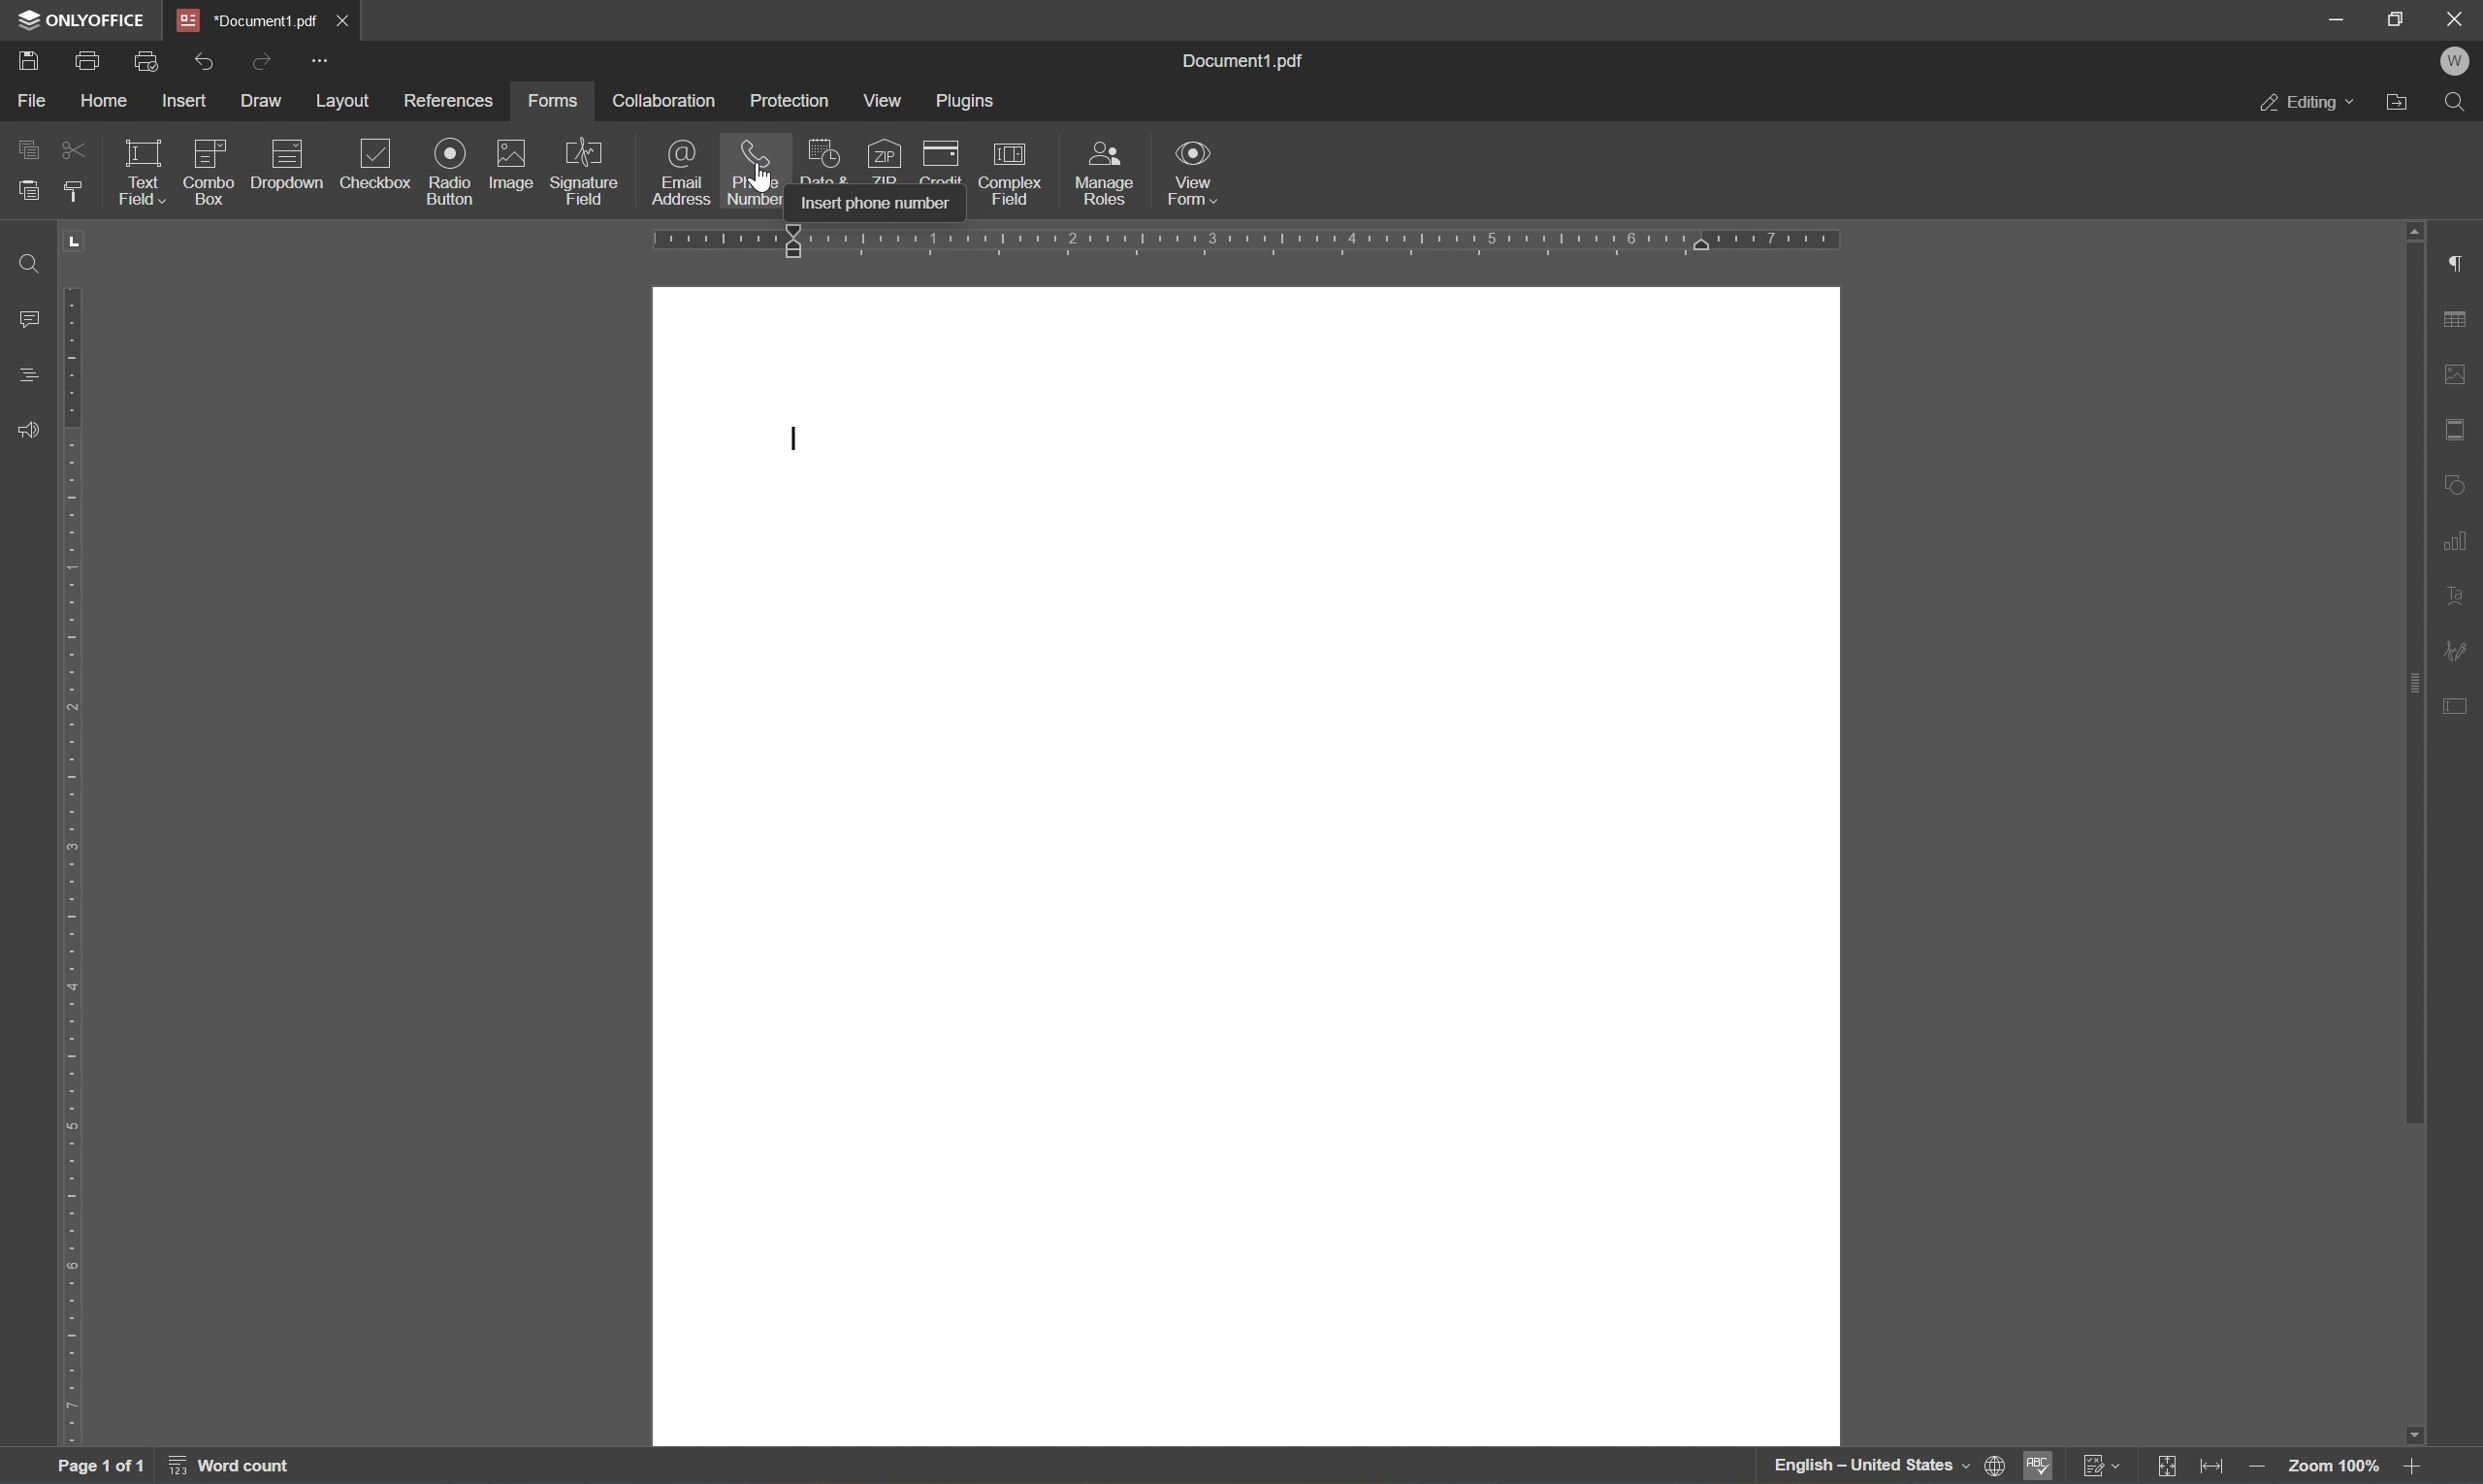  I want to click on welcome, so click(2457, 59).